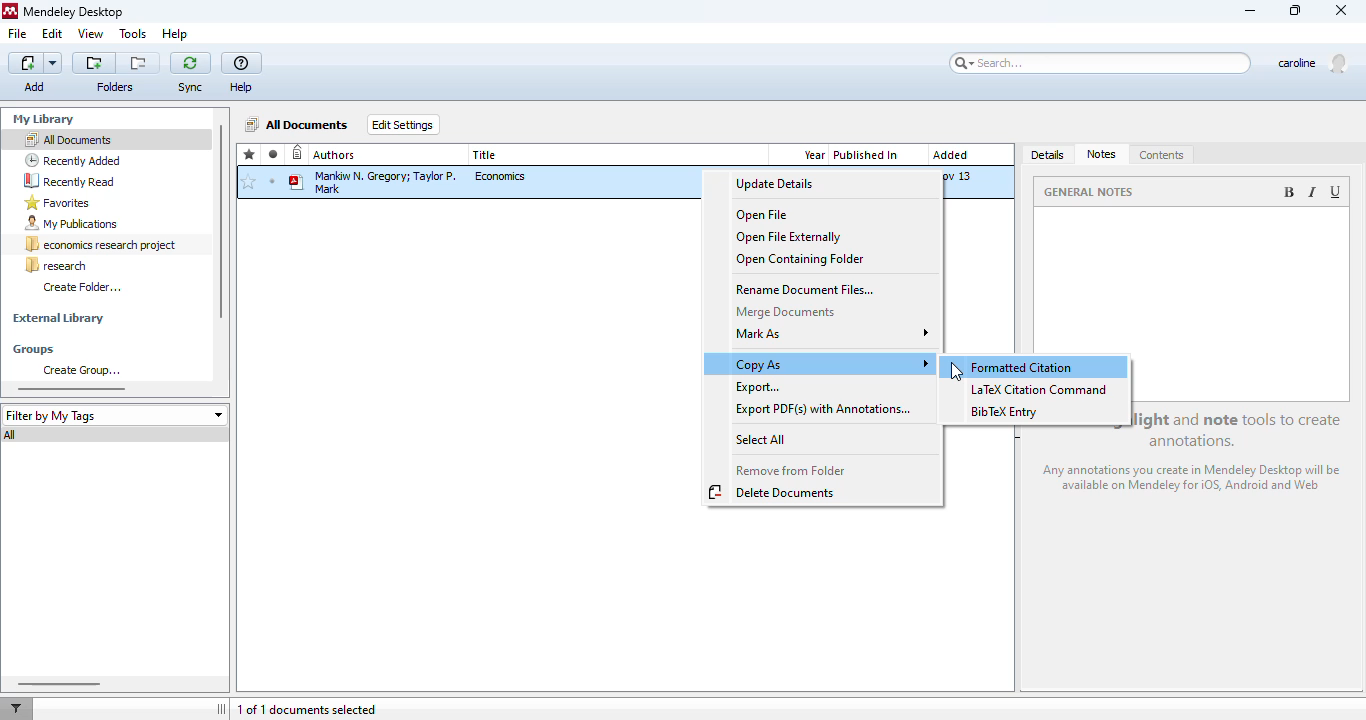 This screenshot has width=1366, height=720. I want to click on bold, so click(1288, 192).